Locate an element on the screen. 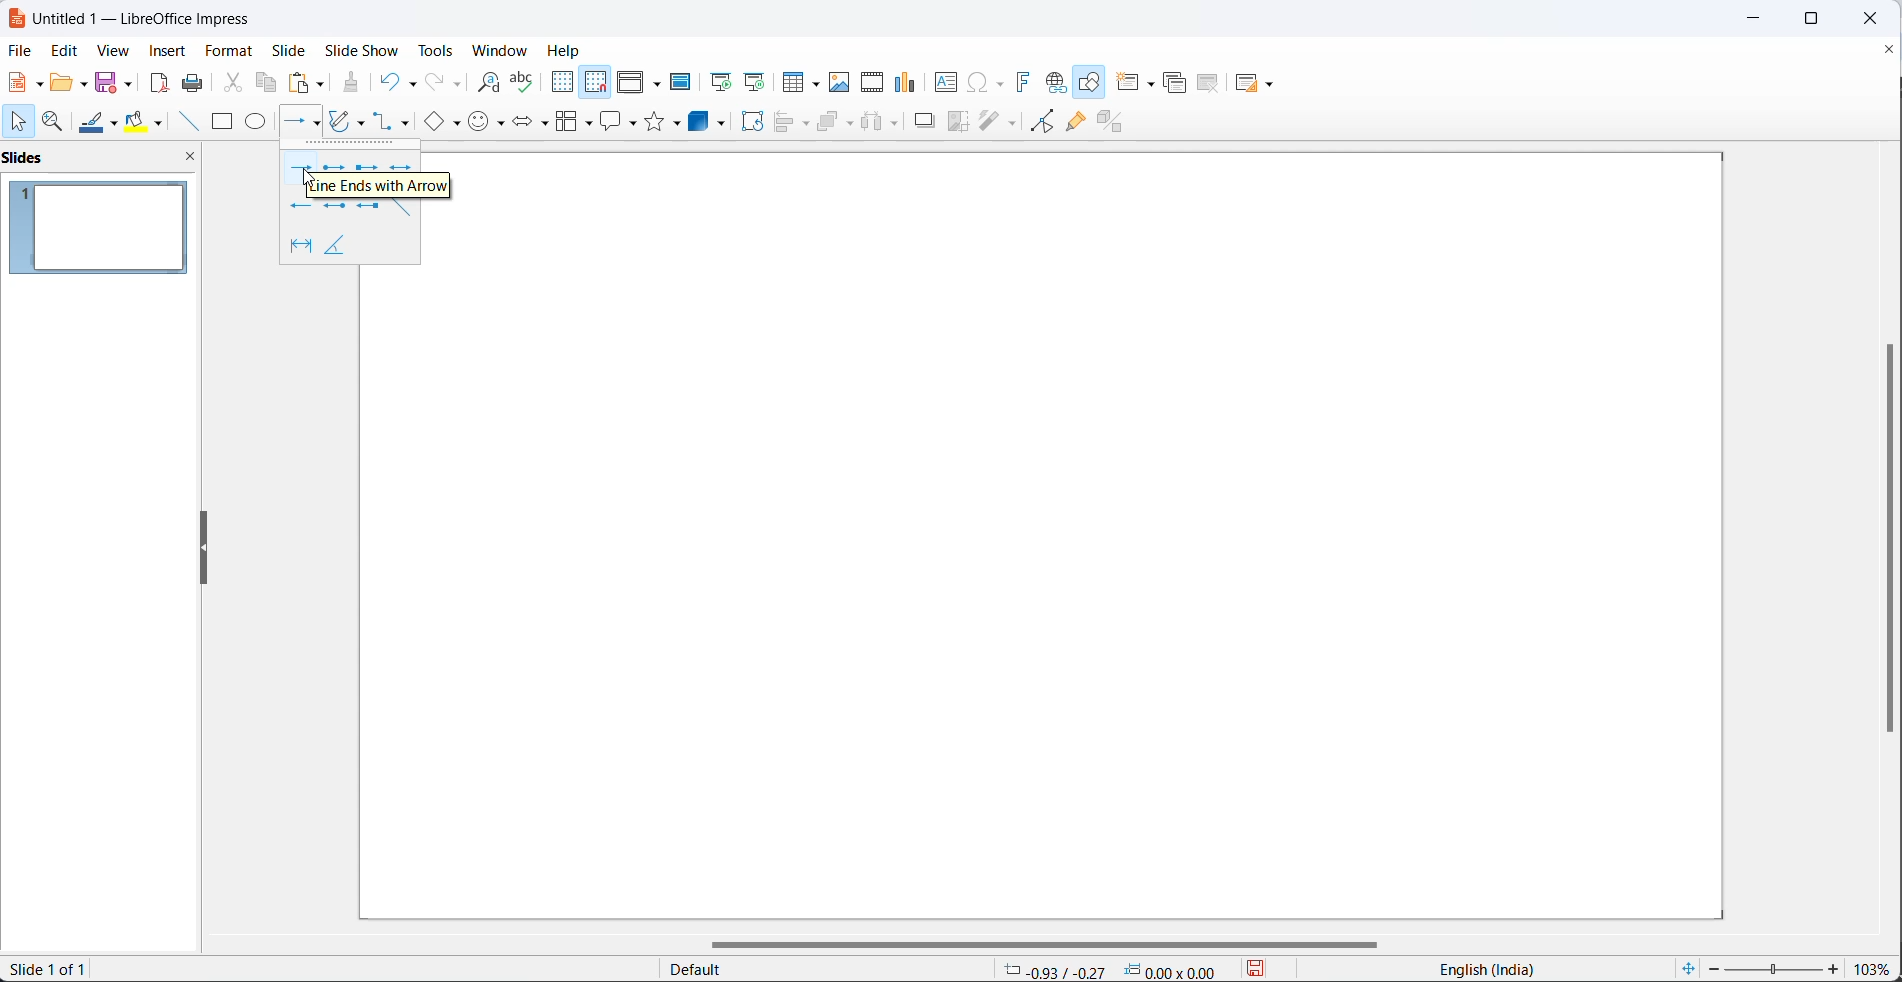  basic shapes is located at coordinates (440, 123).